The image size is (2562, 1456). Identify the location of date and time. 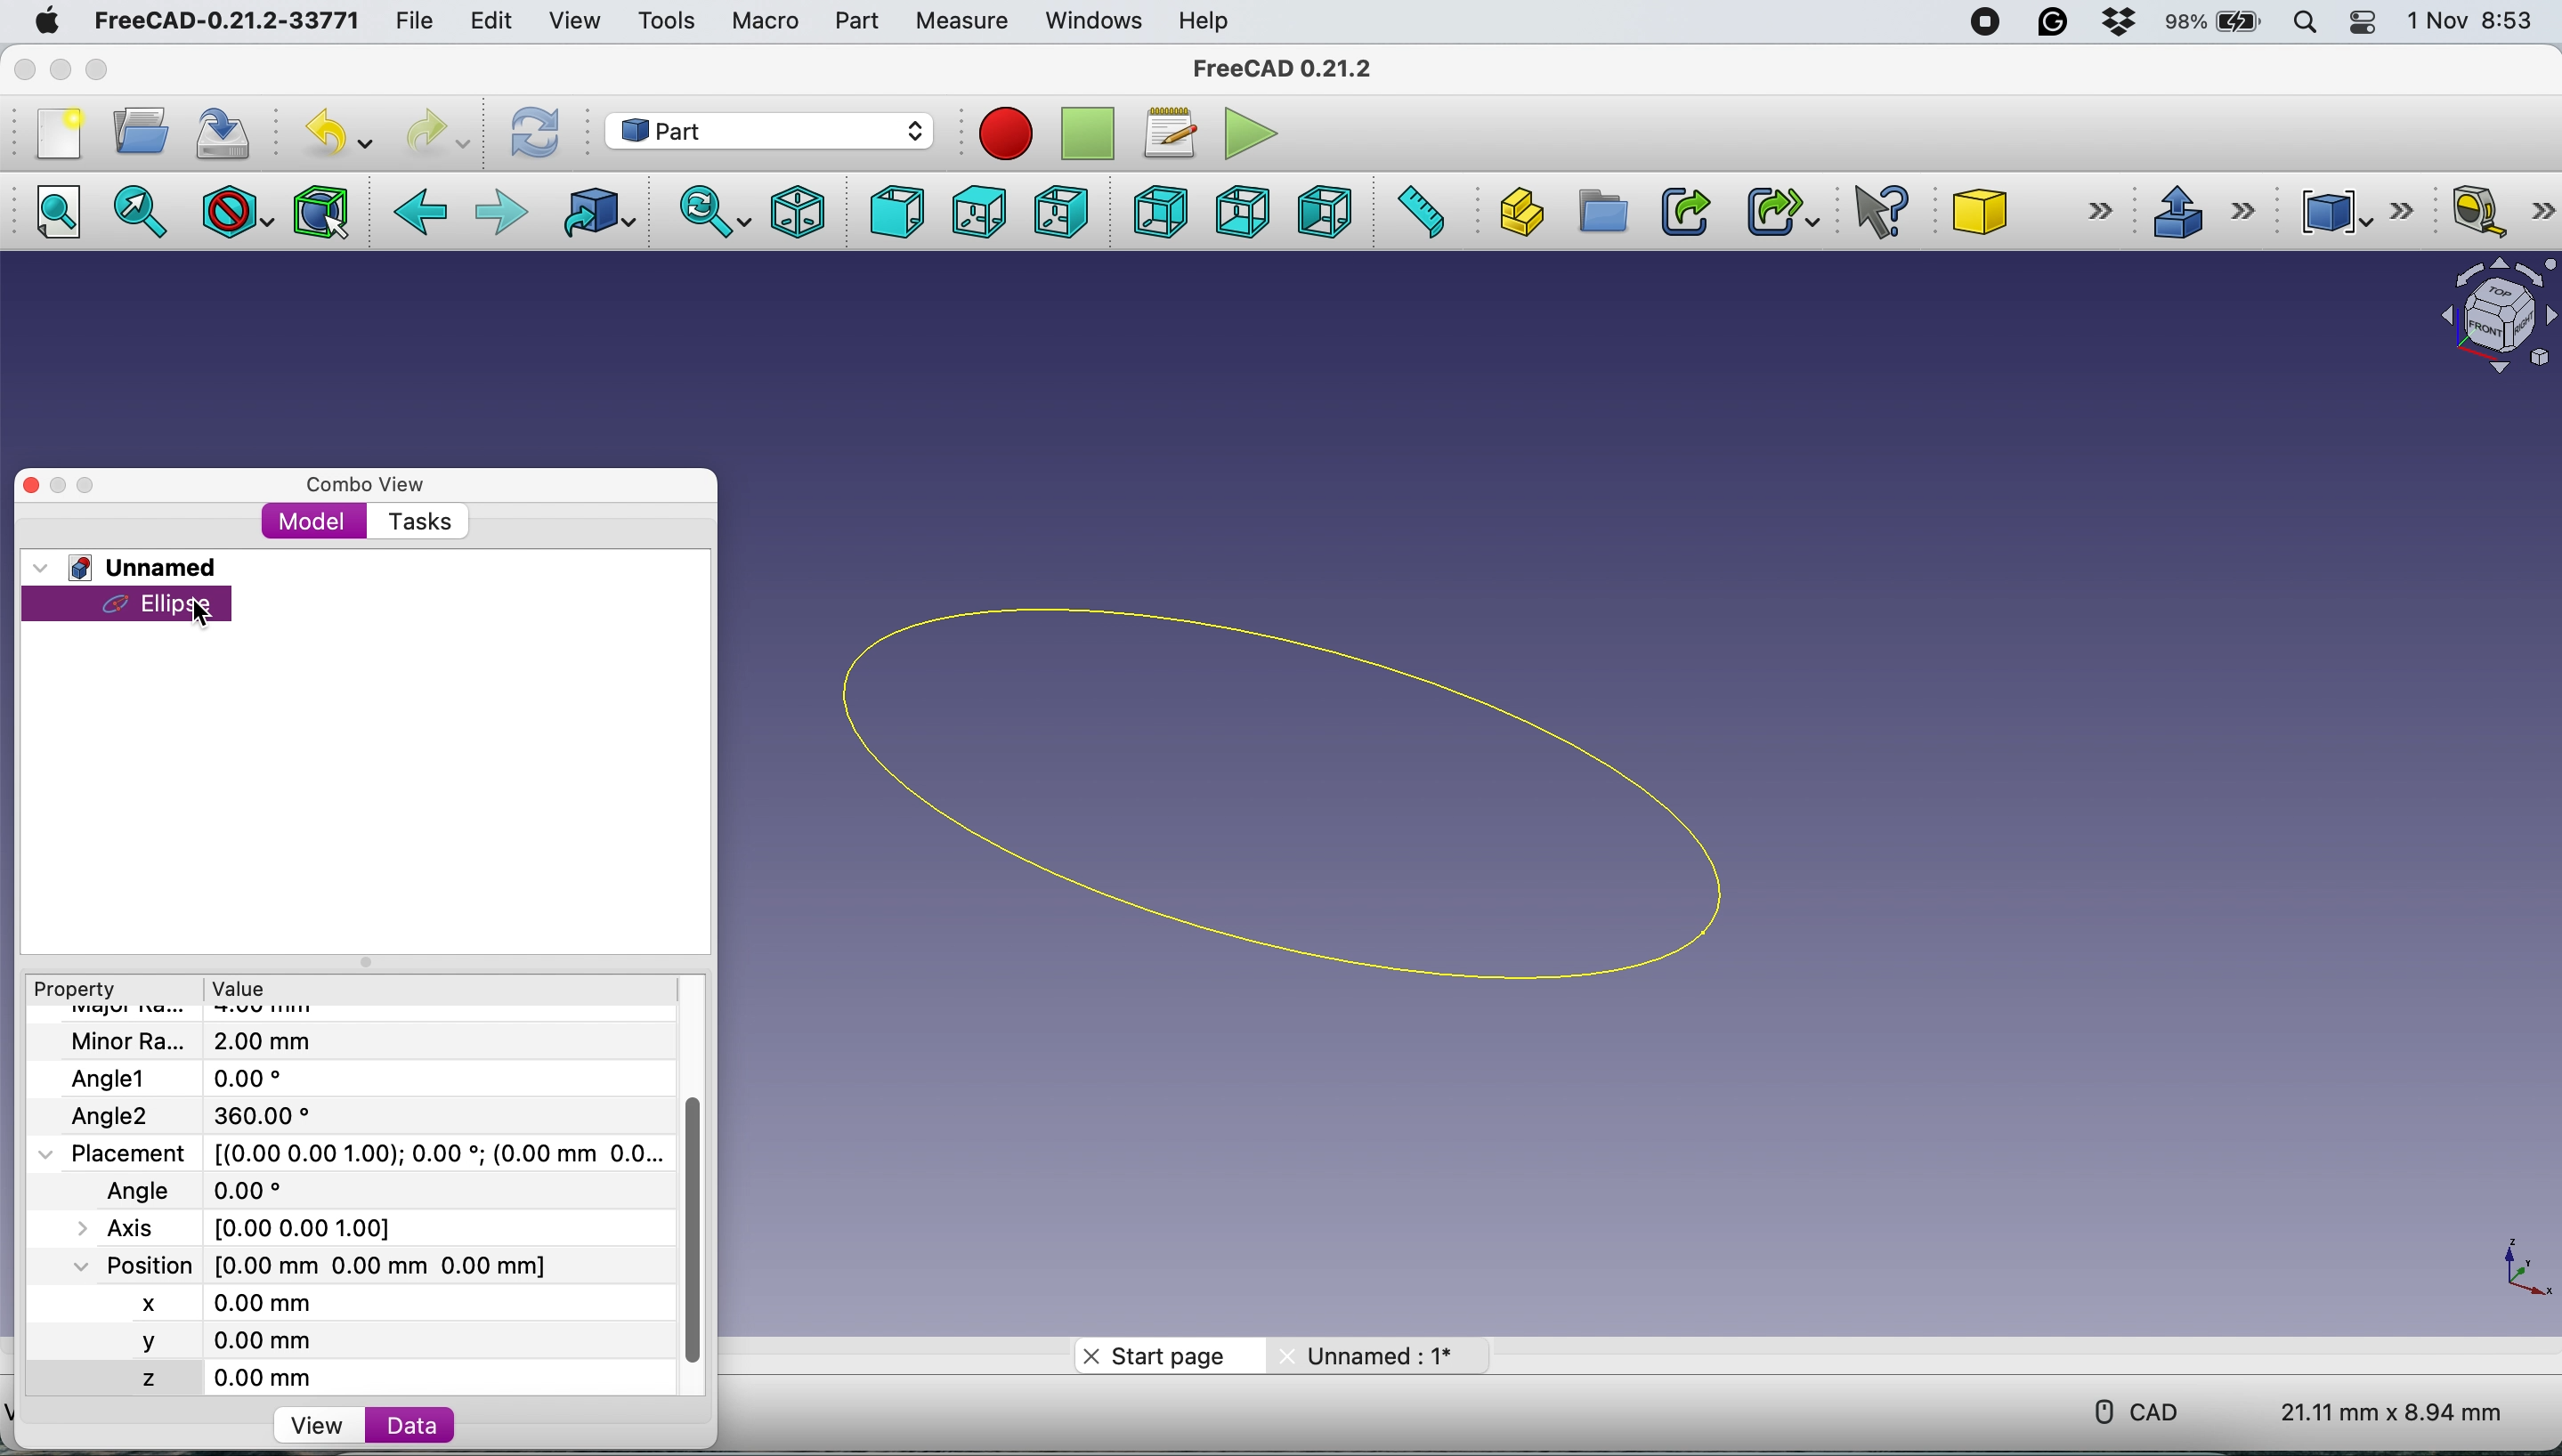
(2473, 22).